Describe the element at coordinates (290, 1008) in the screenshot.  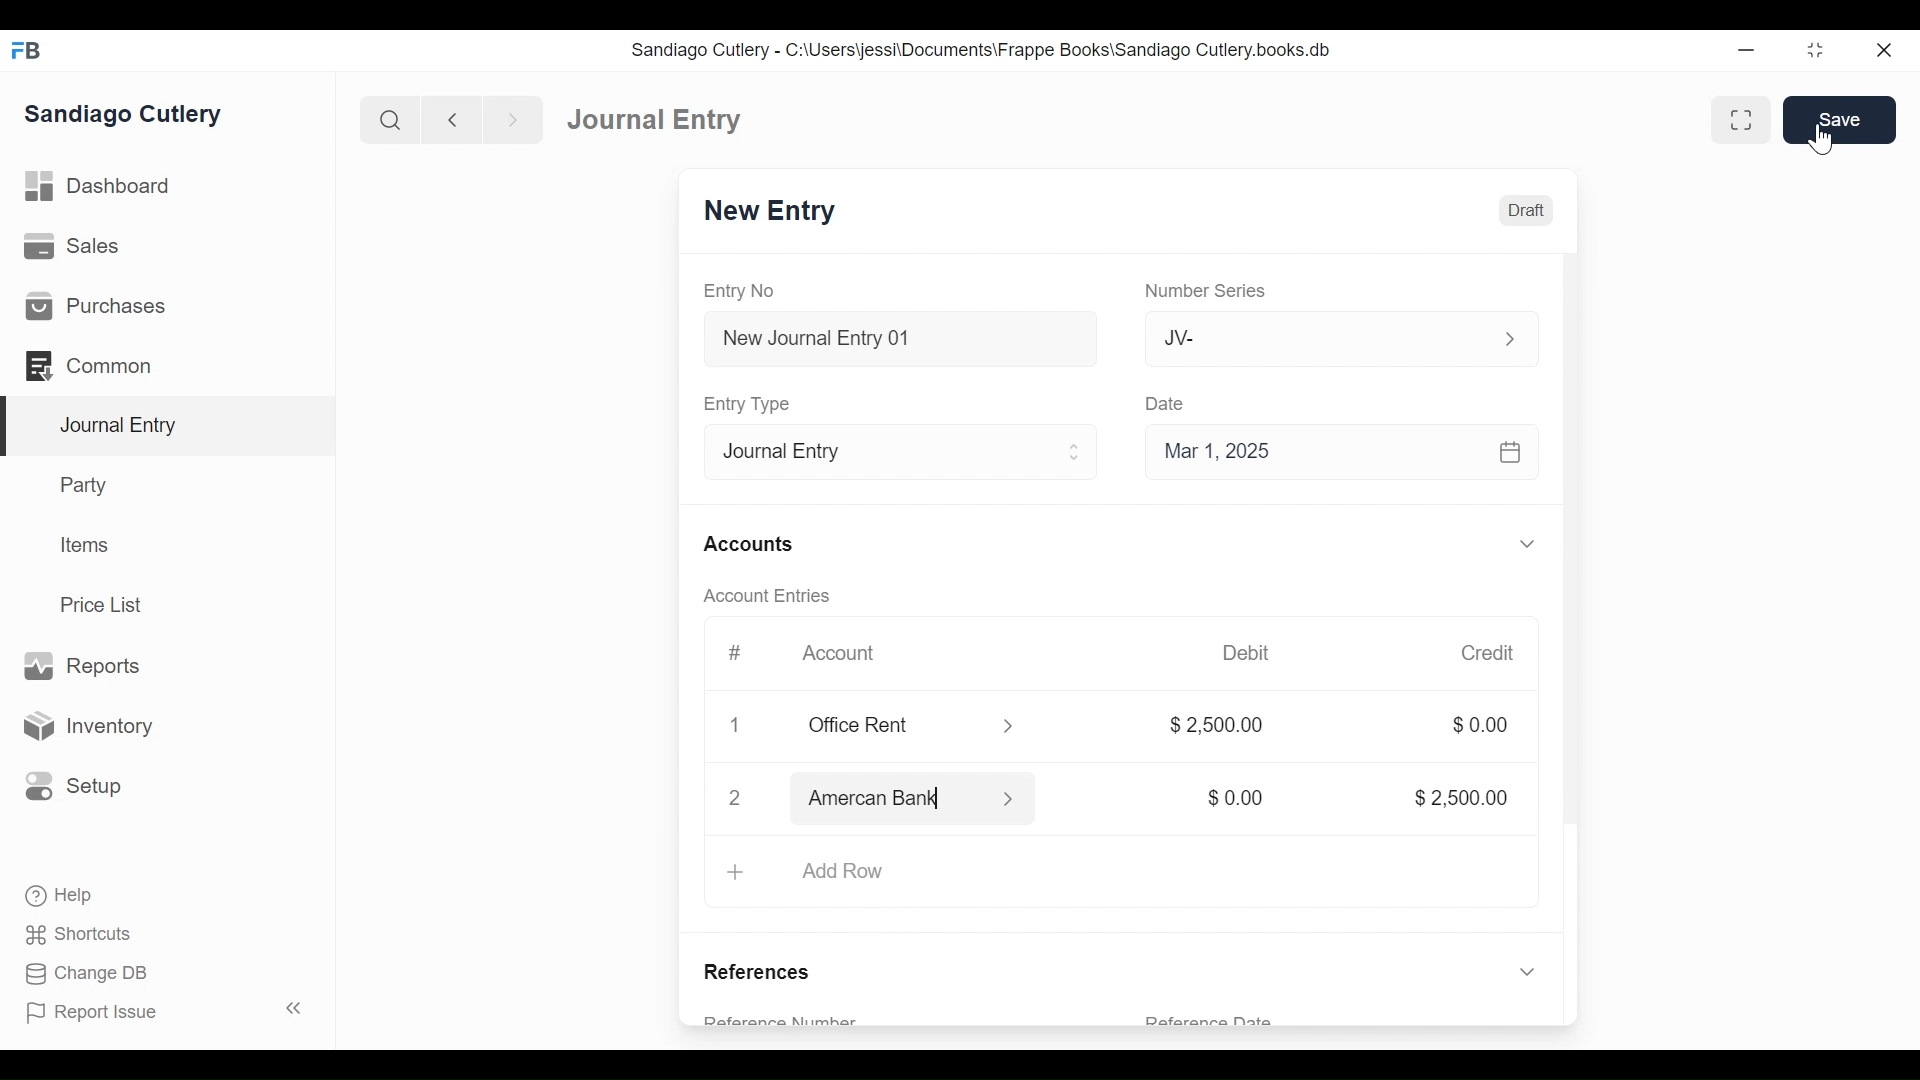
I see `collapse sidebar` at that location.